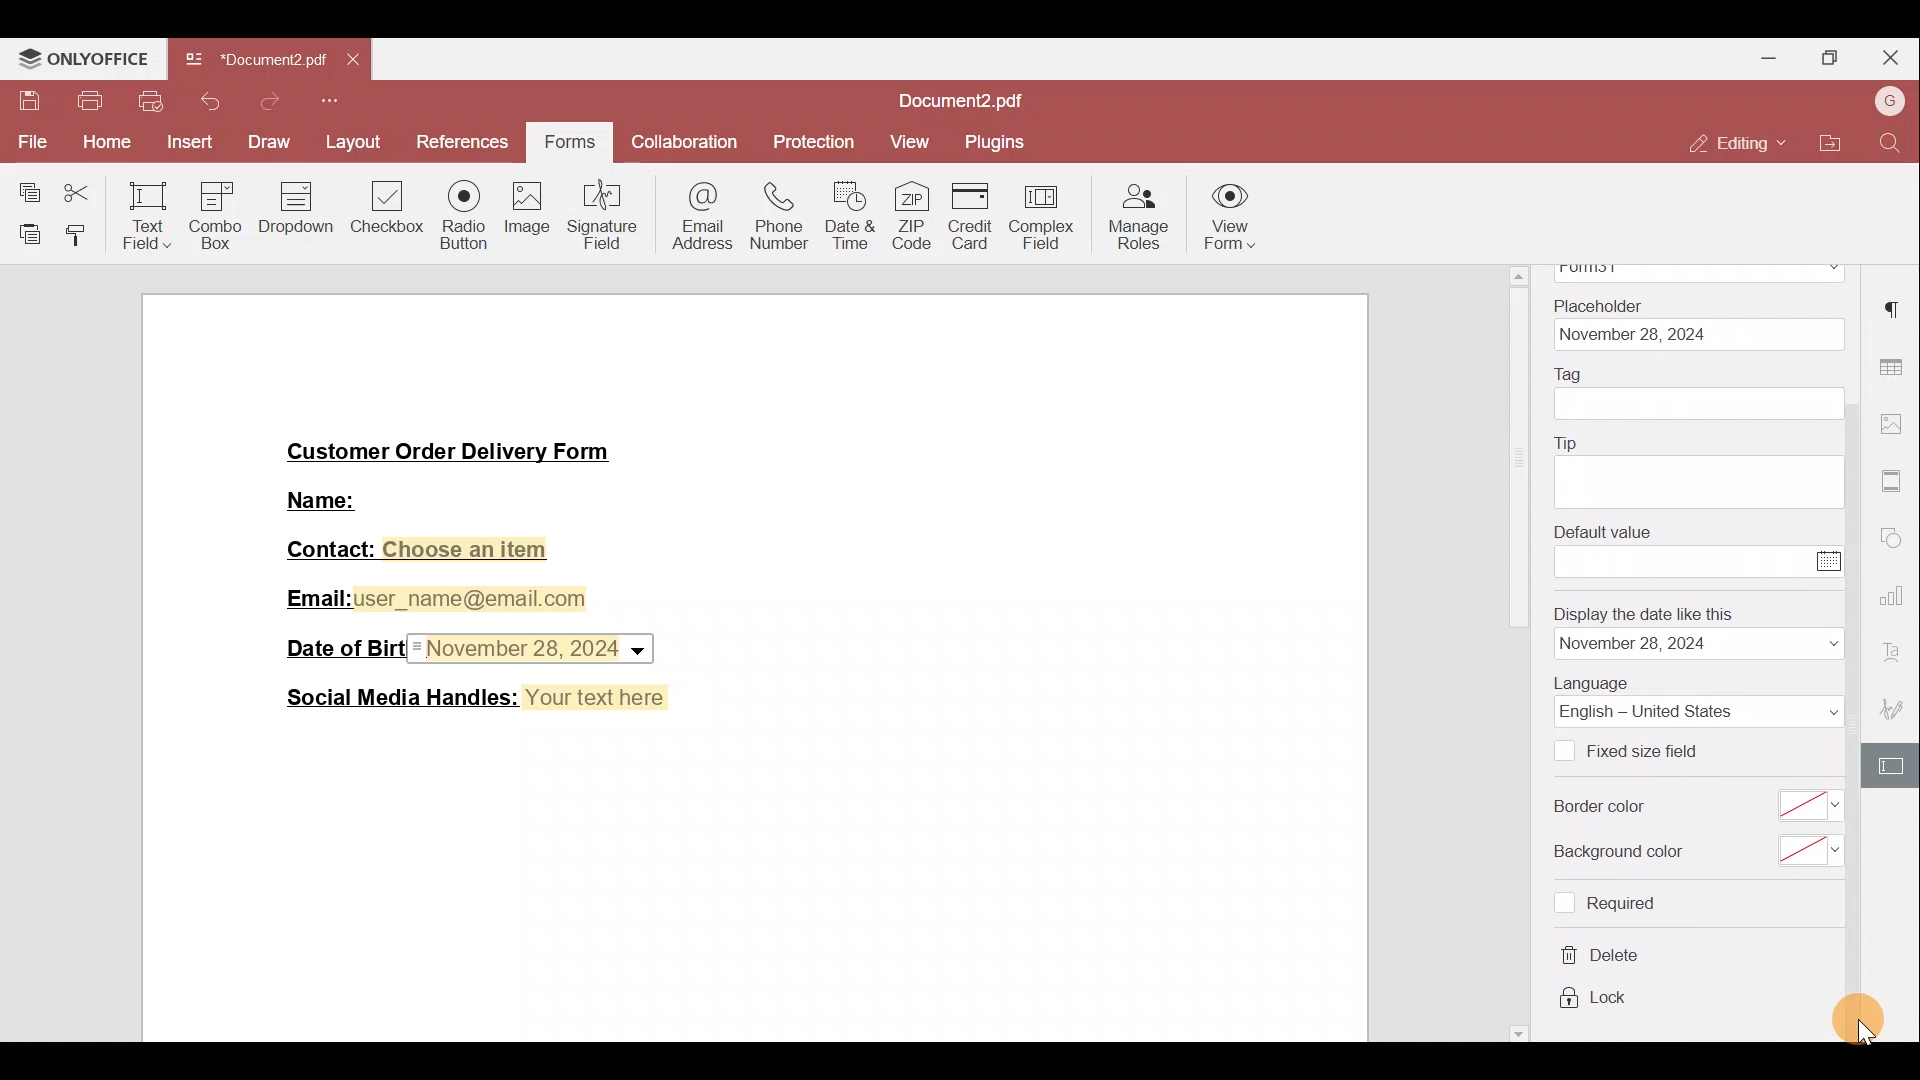  What do you see at coordinates (431, 599) in the screenshot?
I see `Email:user_name@email.com` at bounding box center [431, 599].